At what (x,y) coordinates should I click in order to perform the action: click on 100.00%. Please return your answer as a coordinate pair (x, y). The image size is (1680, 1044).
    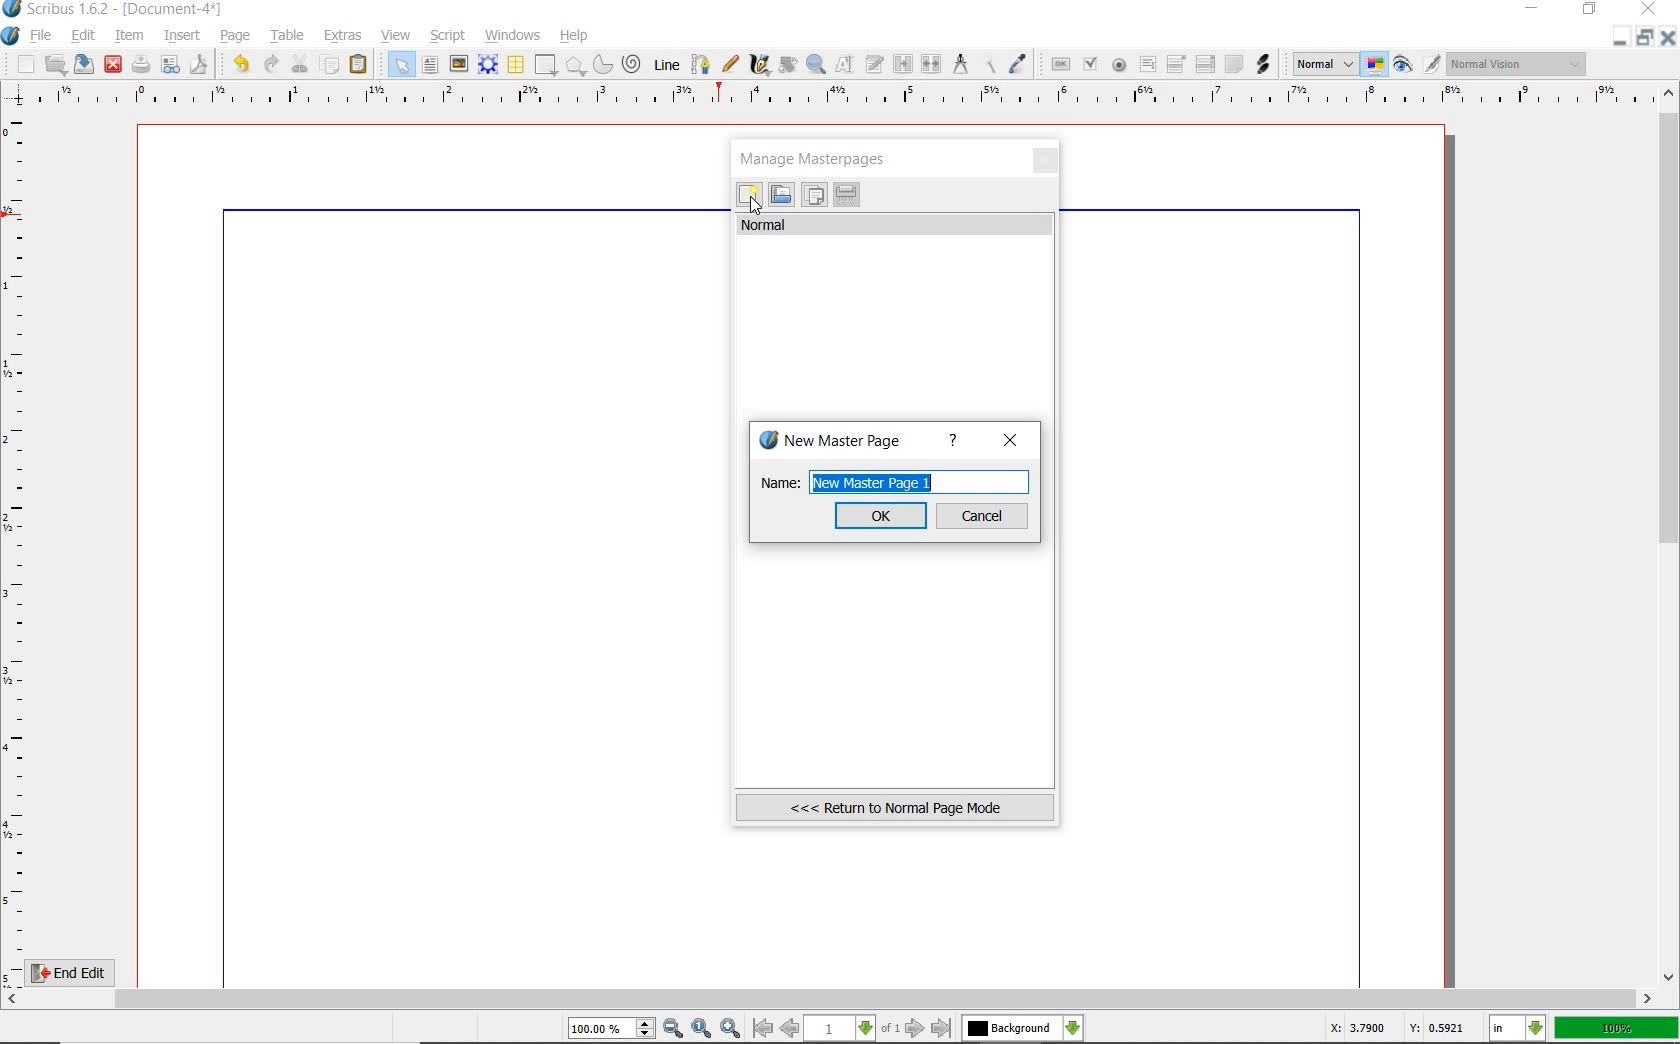
    Looking at the image, I should click on (613, 1029).